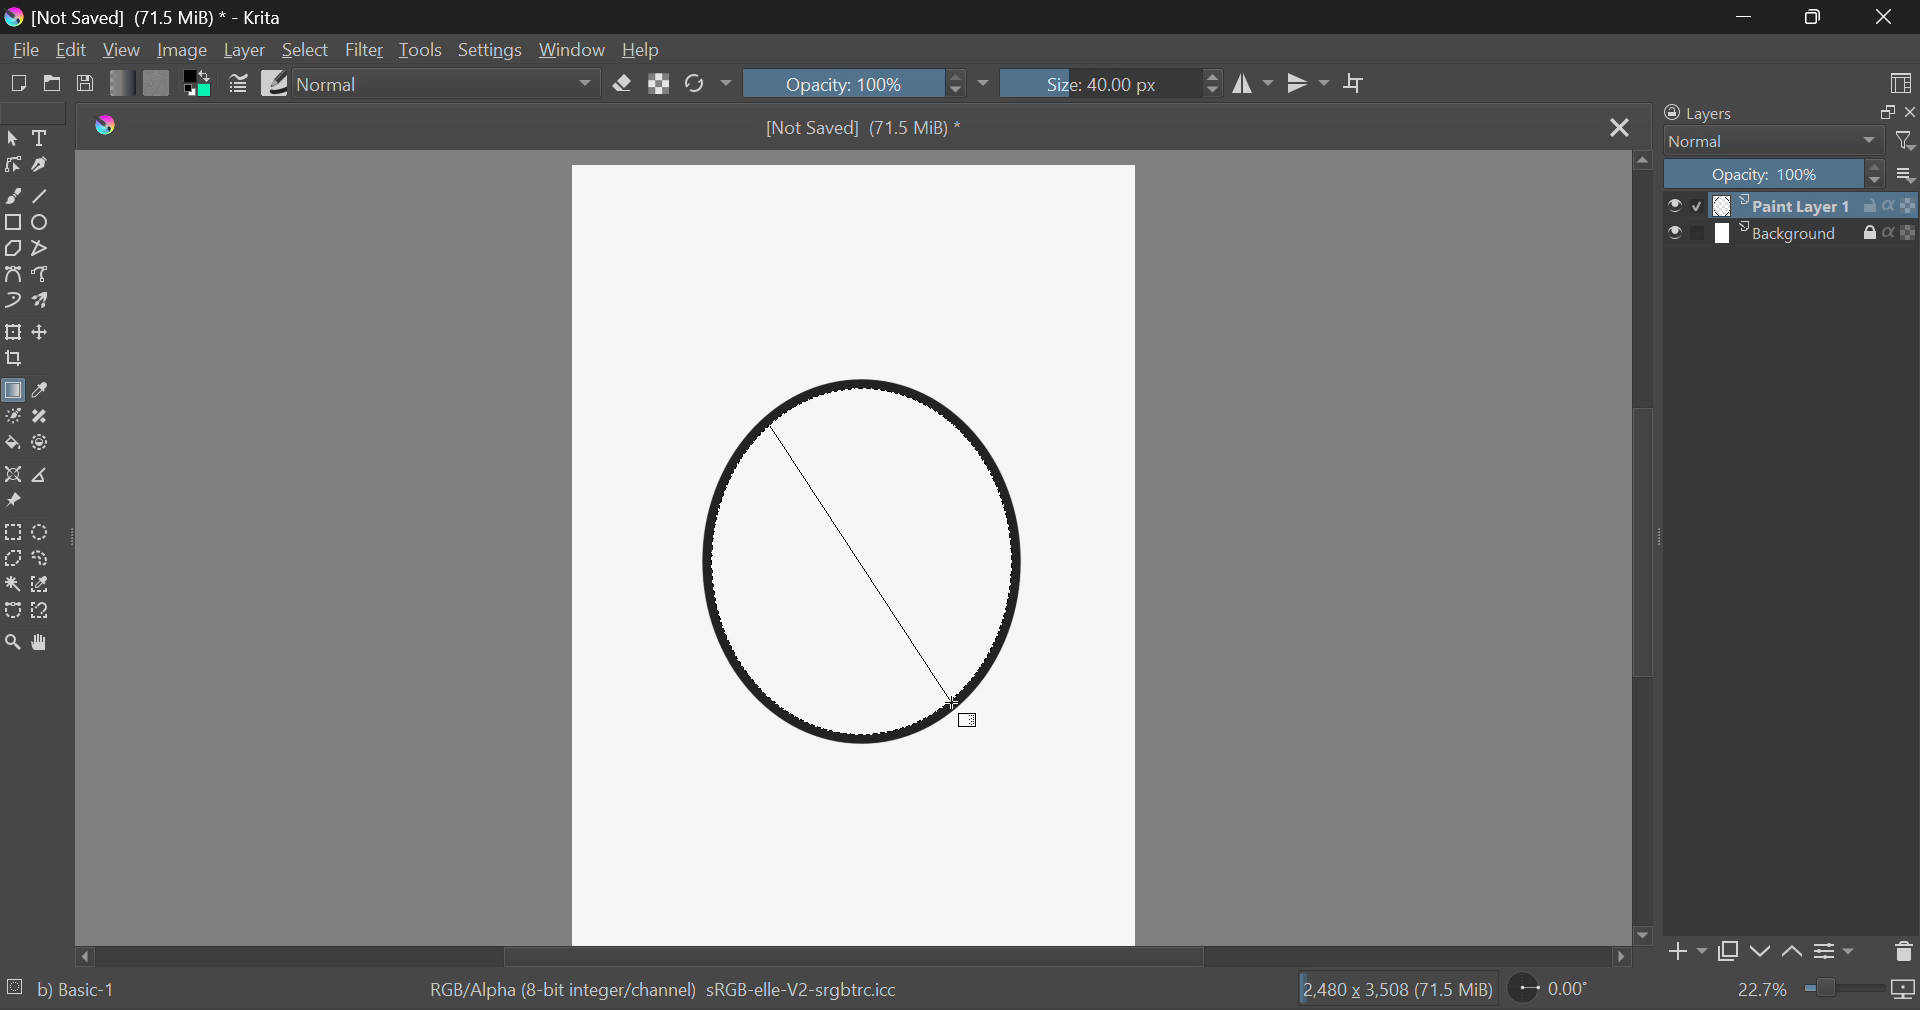 This screenshot has width=1920, height=1010. What do you see at coordinates (968, 711) in the screenshot?
I see `Cursor Position` at bounding box center [968, 711].